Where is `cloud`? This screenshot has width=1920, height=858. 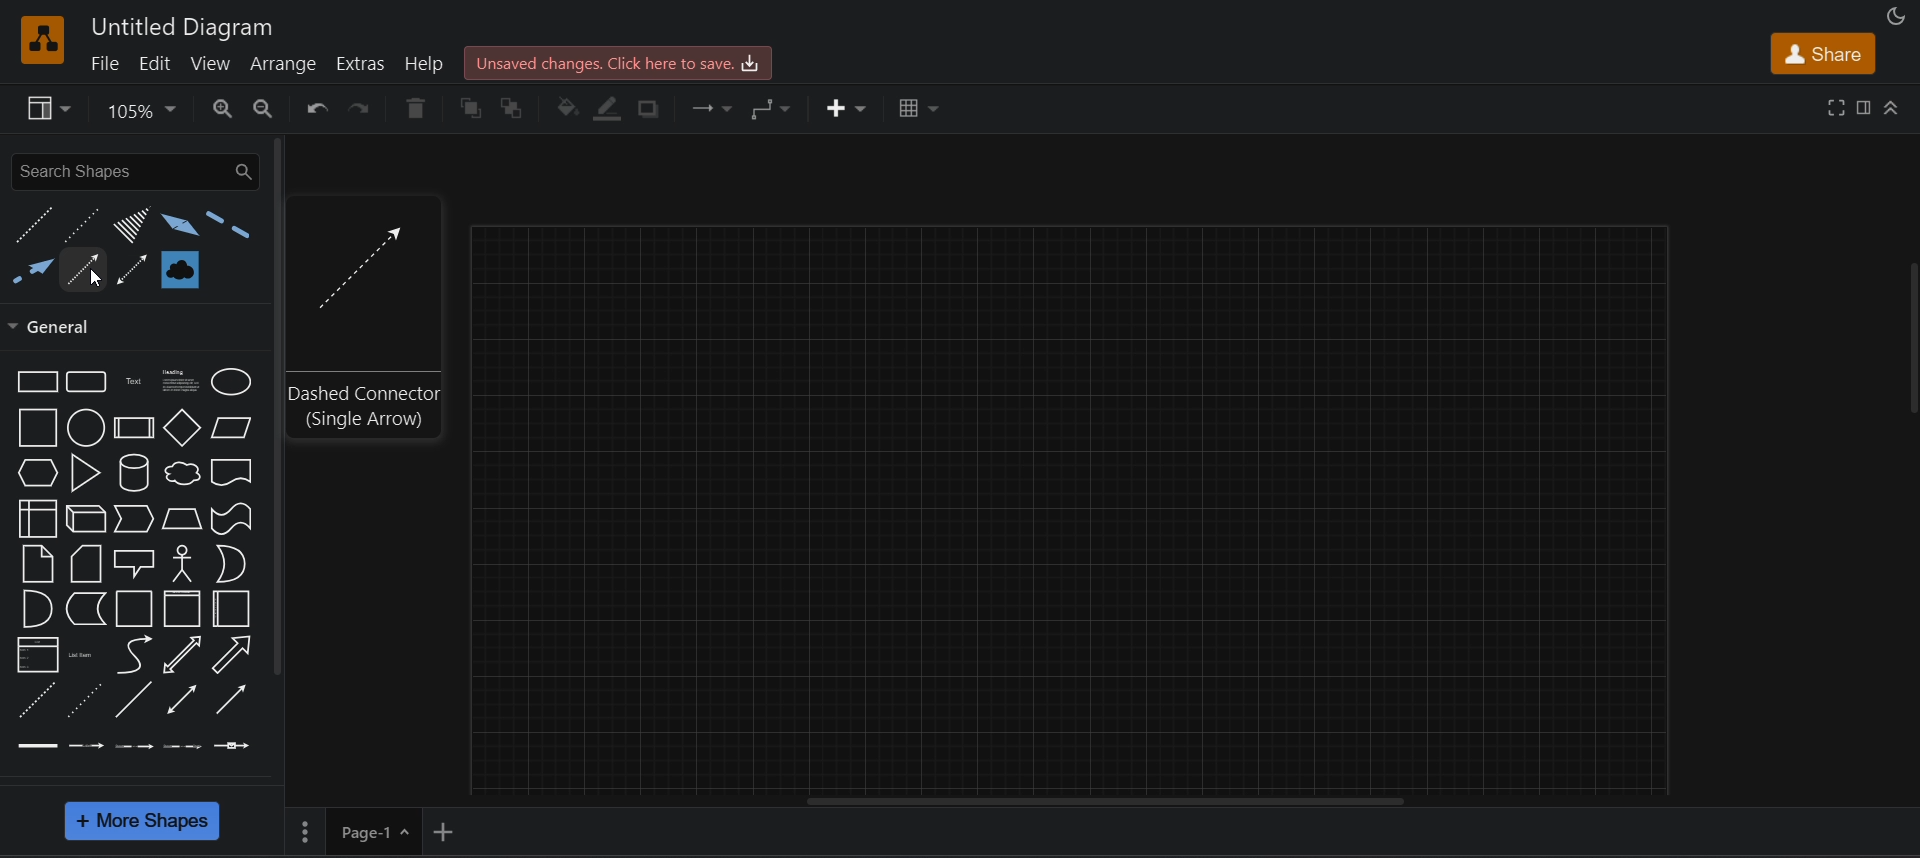
cloud is located at coordinates (181, 473).